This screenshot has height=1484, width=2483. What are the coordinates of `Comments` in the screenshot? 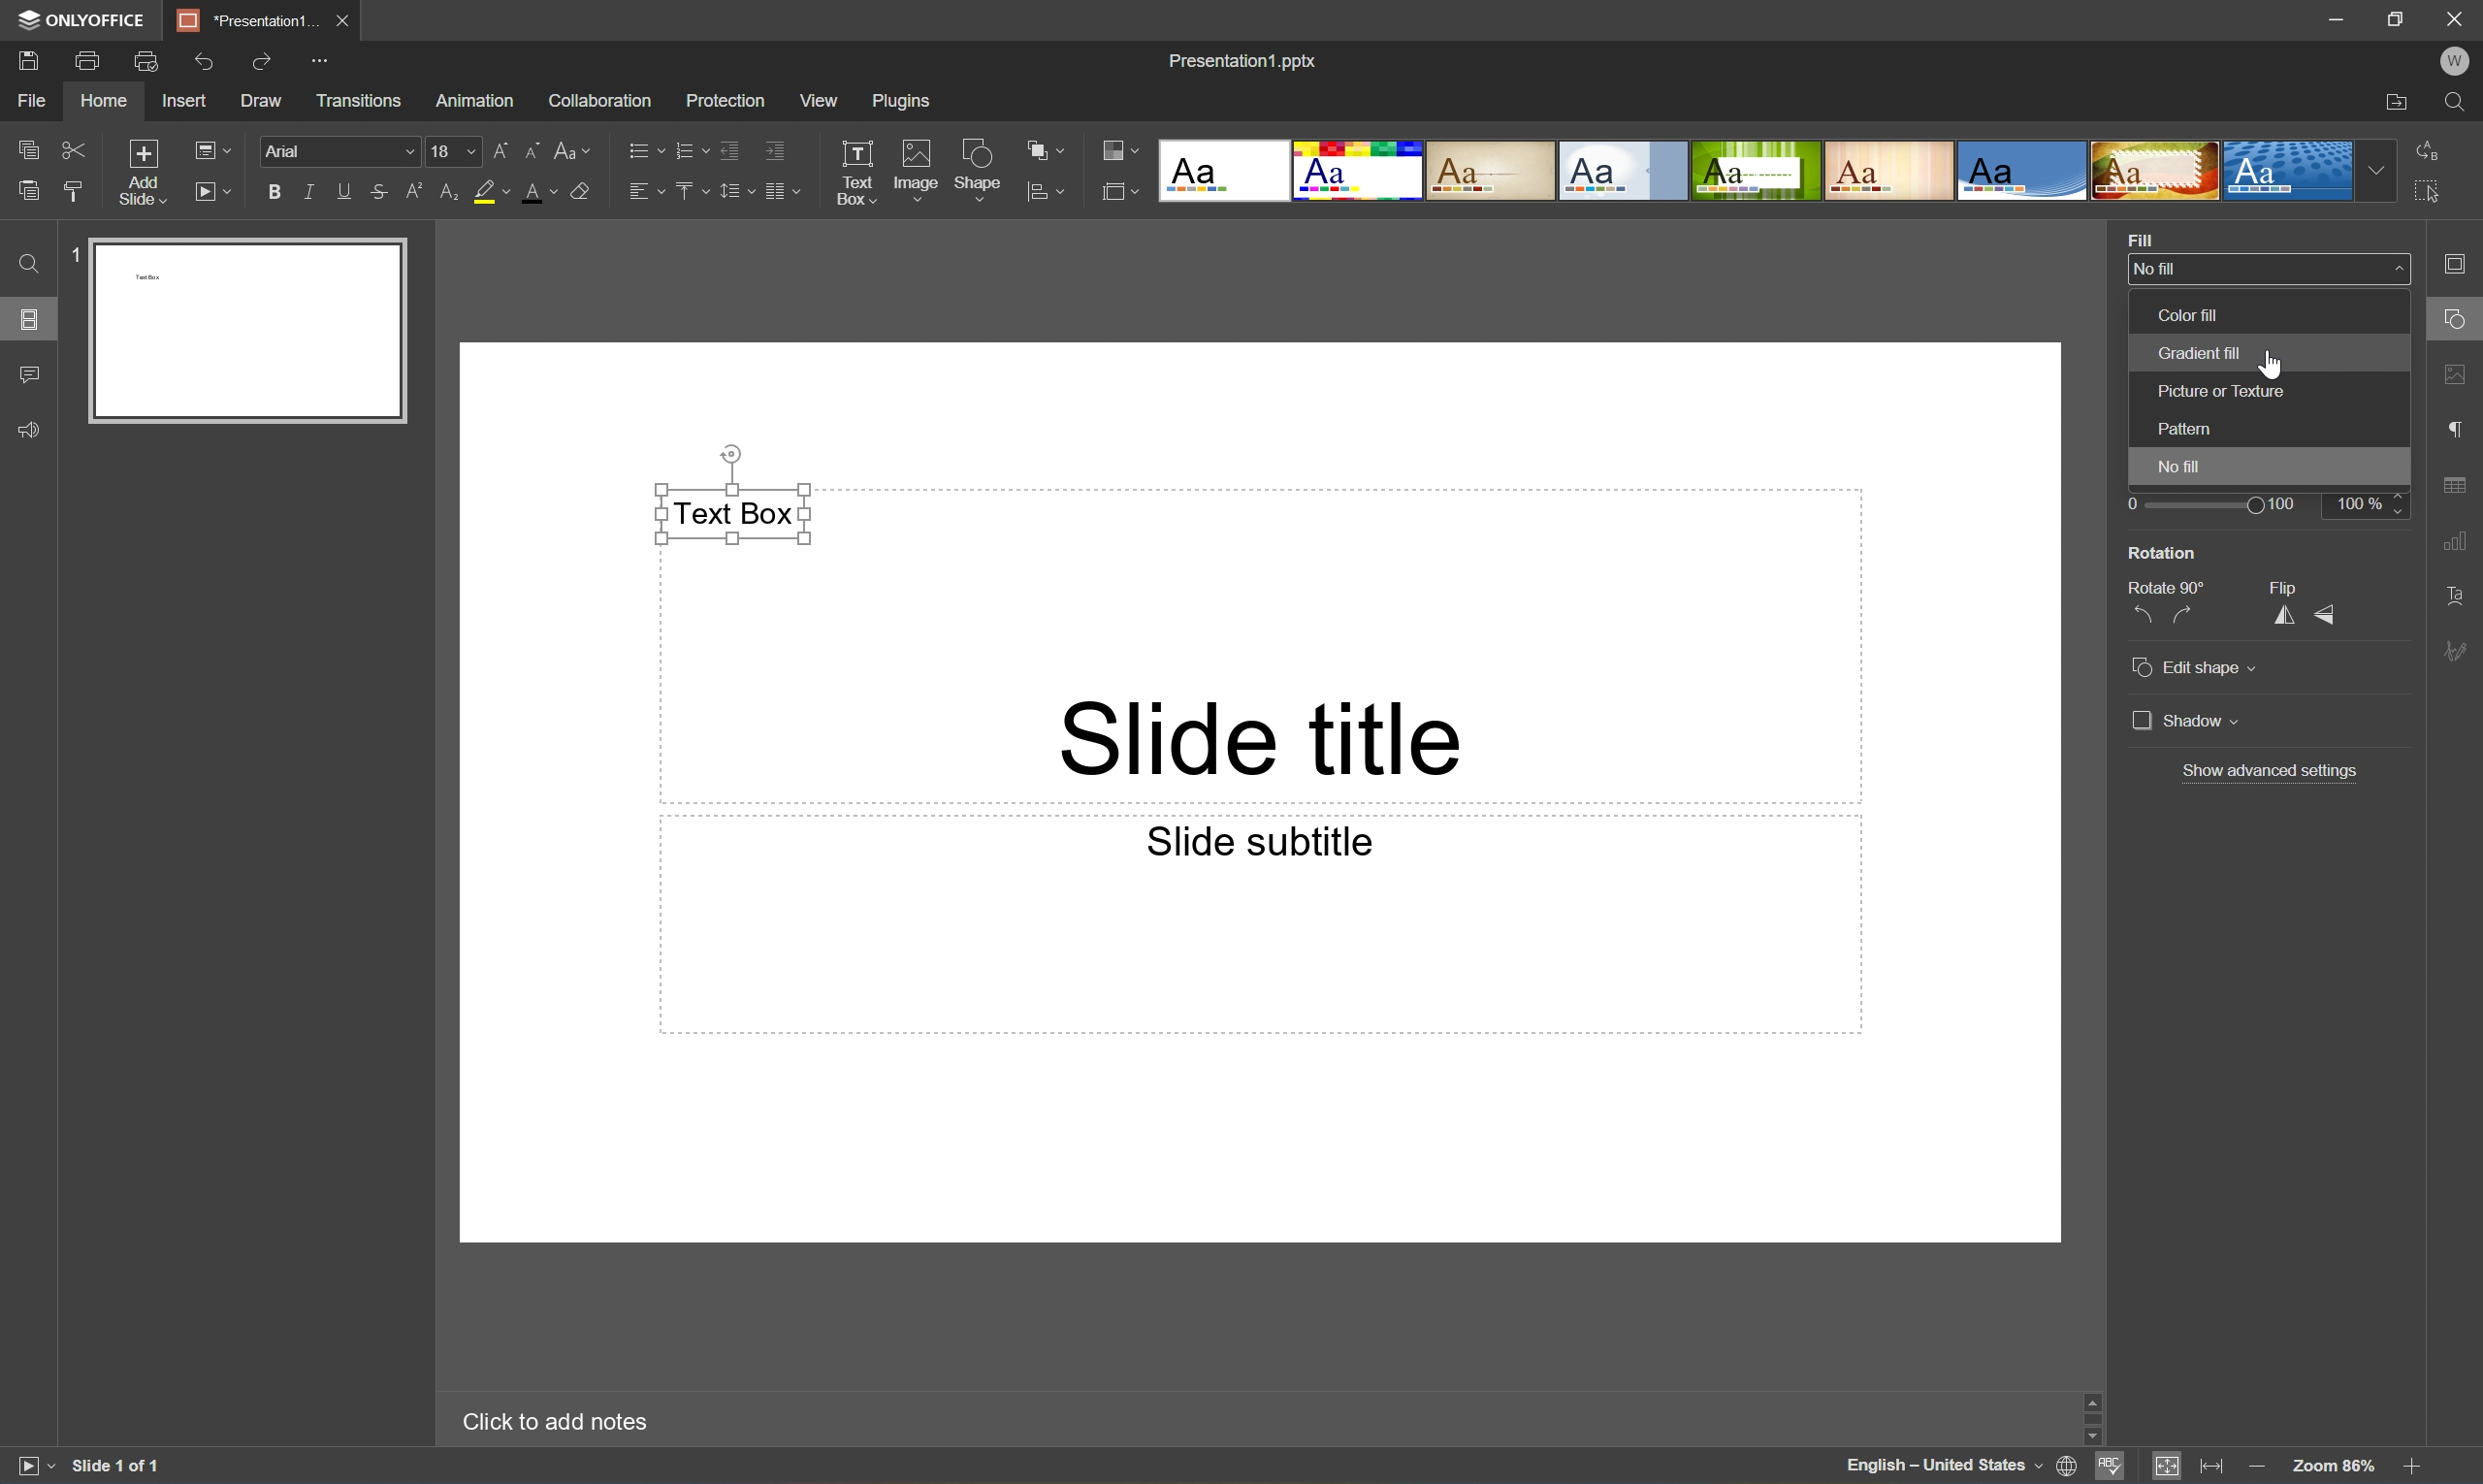 It's located at (31, 373).